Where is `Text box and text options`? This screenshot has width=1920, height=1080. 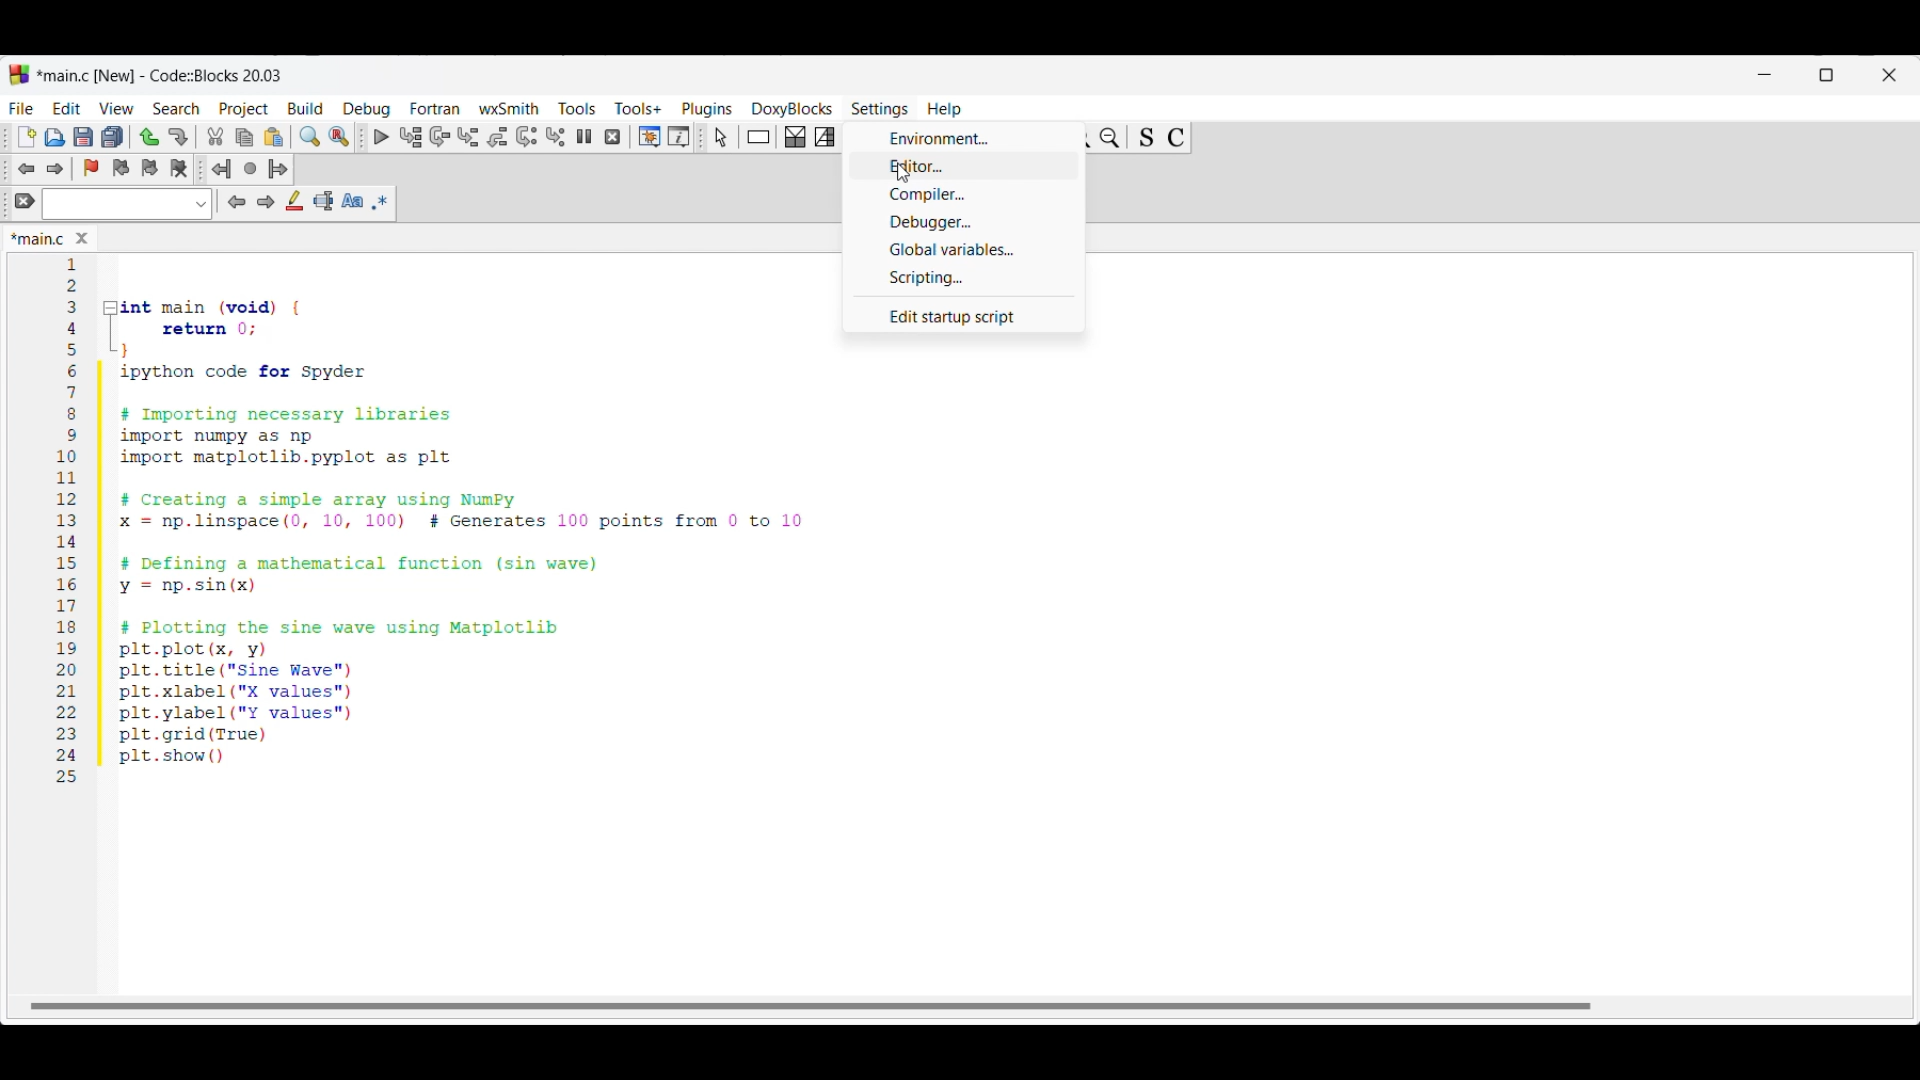
Text box and text options is located at coordinates (126, 204).